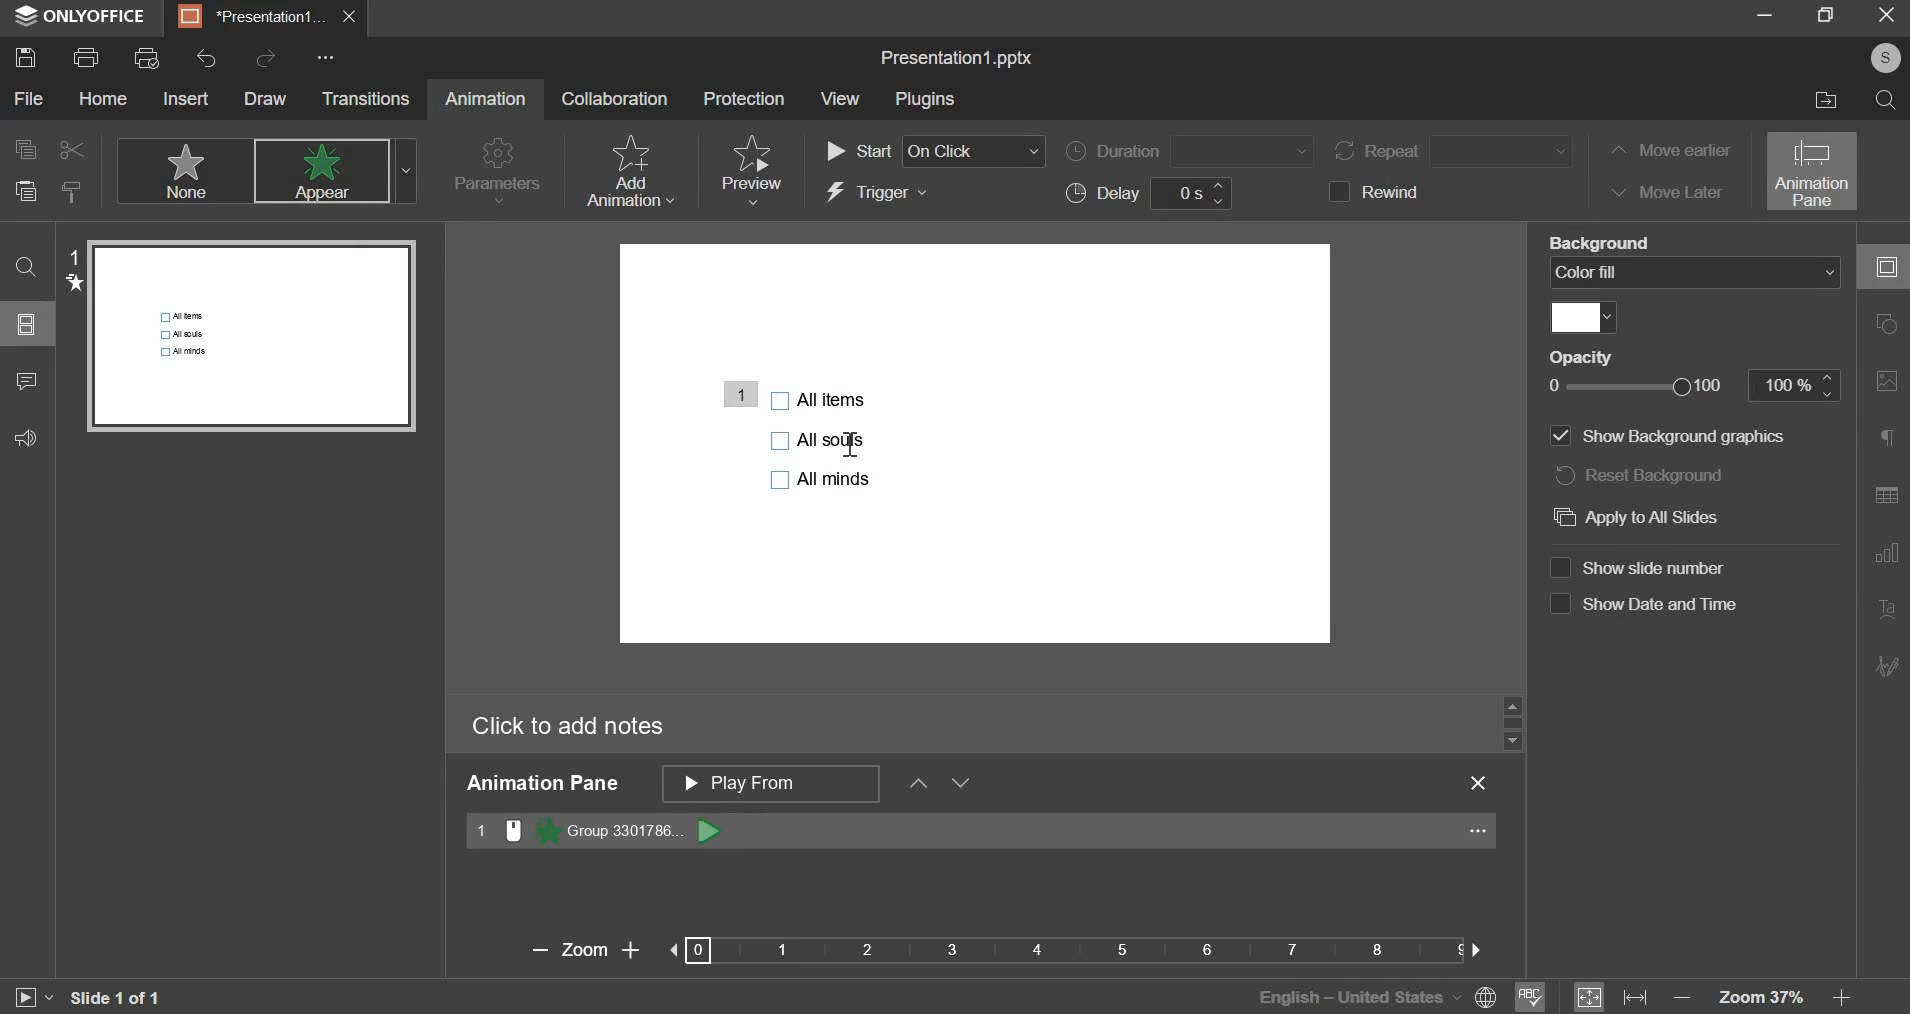  Describe the element at coordinates (878, 194) in the screenshot. I see `trigger` at that location.